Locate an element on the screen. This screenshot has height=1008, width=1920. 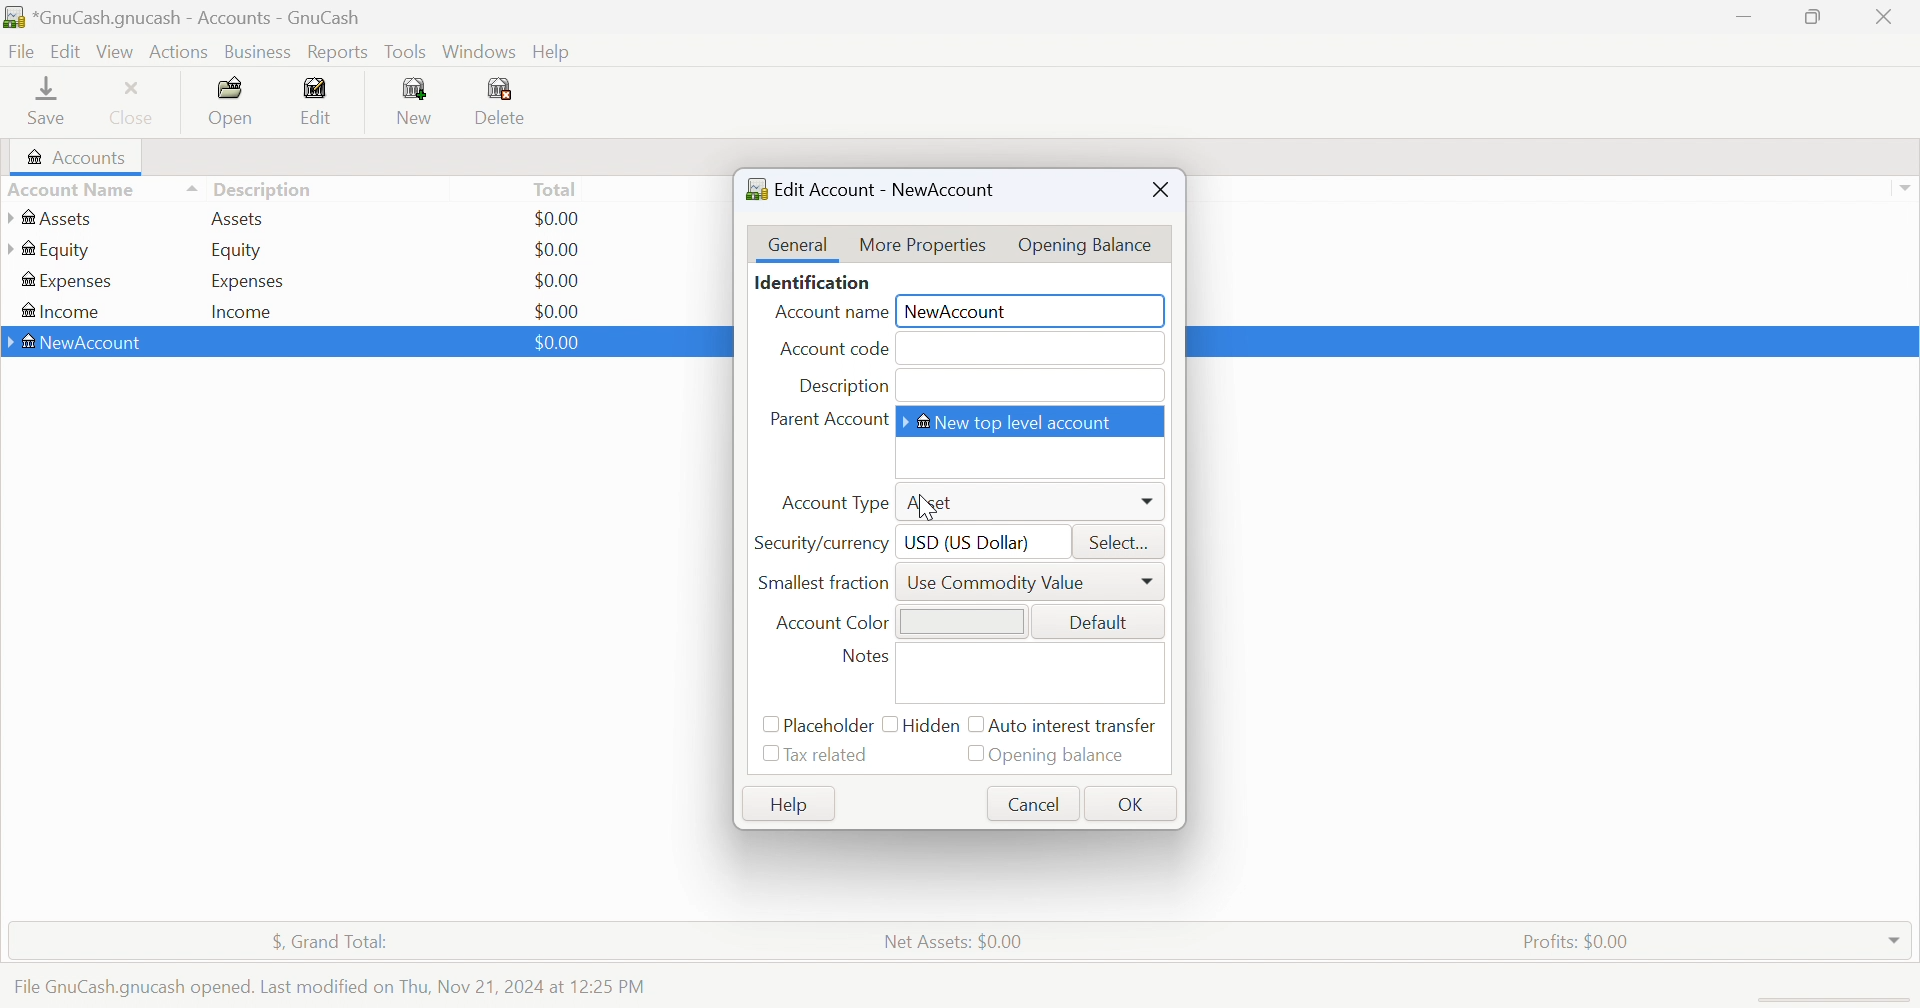
Open is located at coordinates (233, 102).